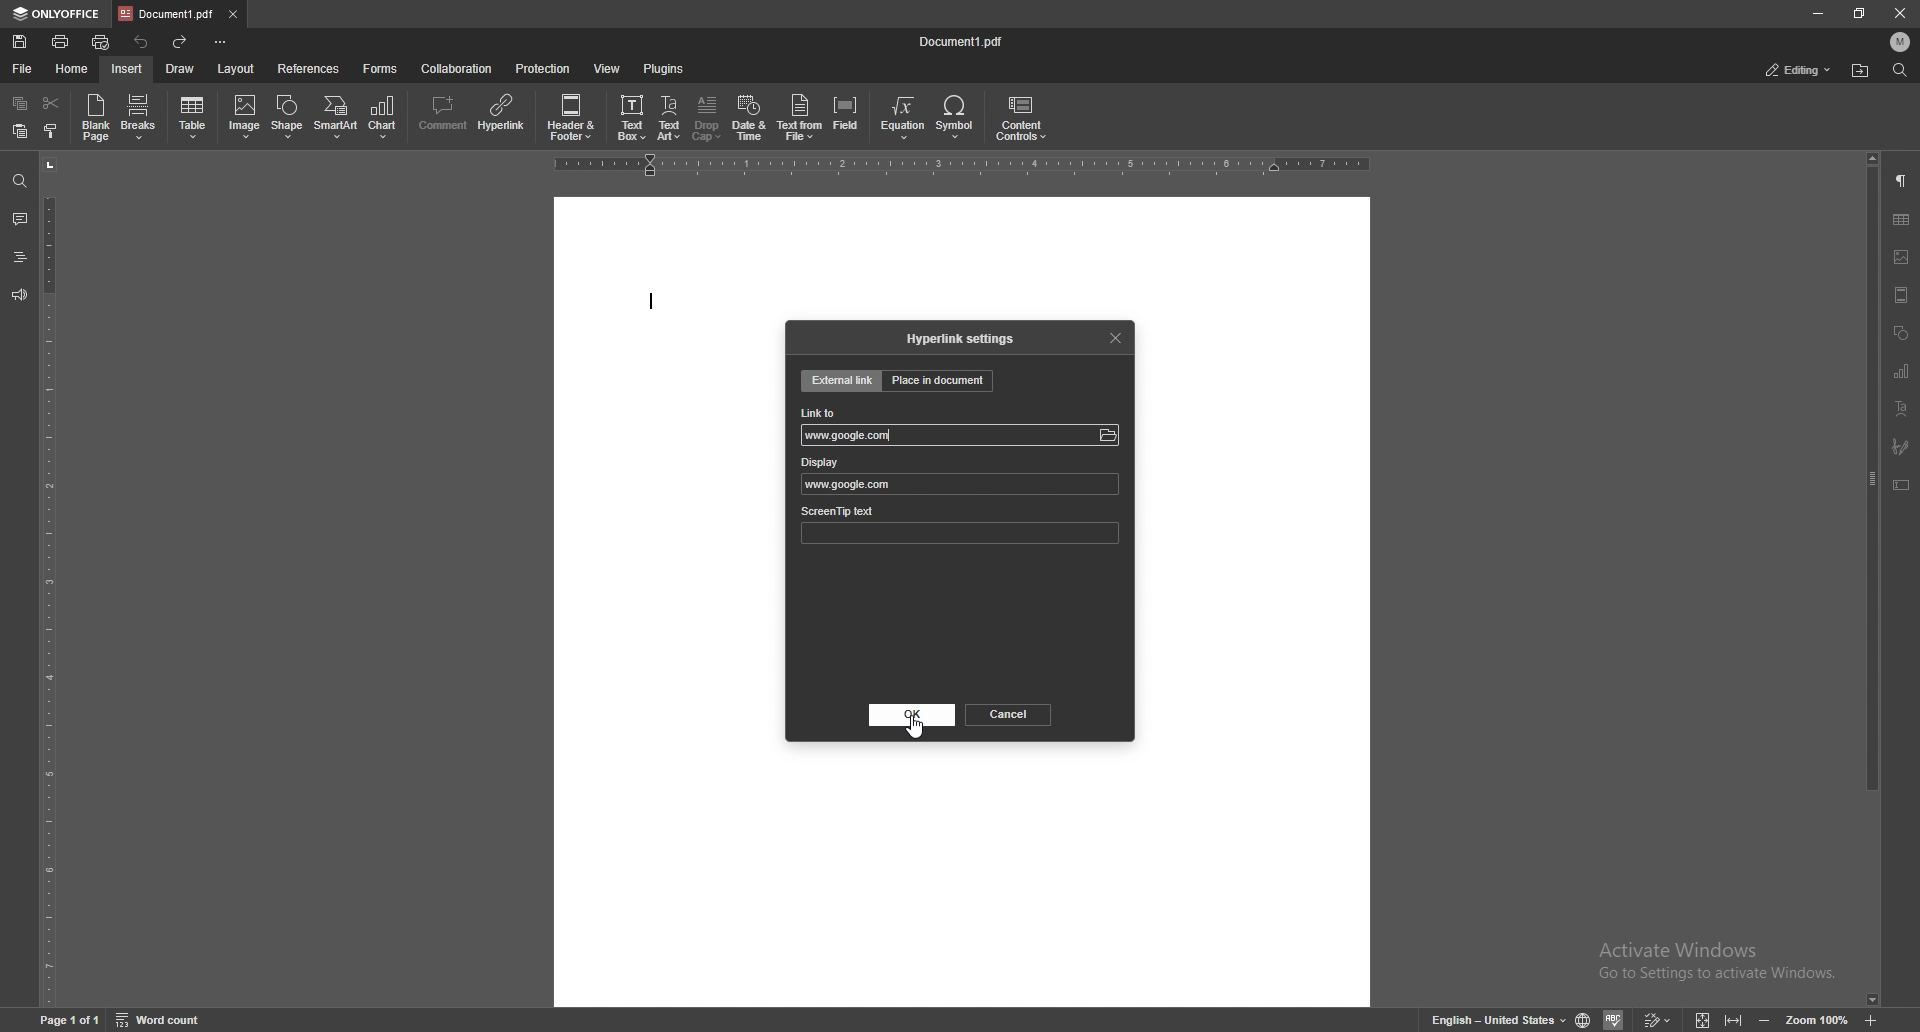 Image resolution: width=1920 pixels, height=1032 pixels. I want to click on change doc language, so click(1585, 1018).